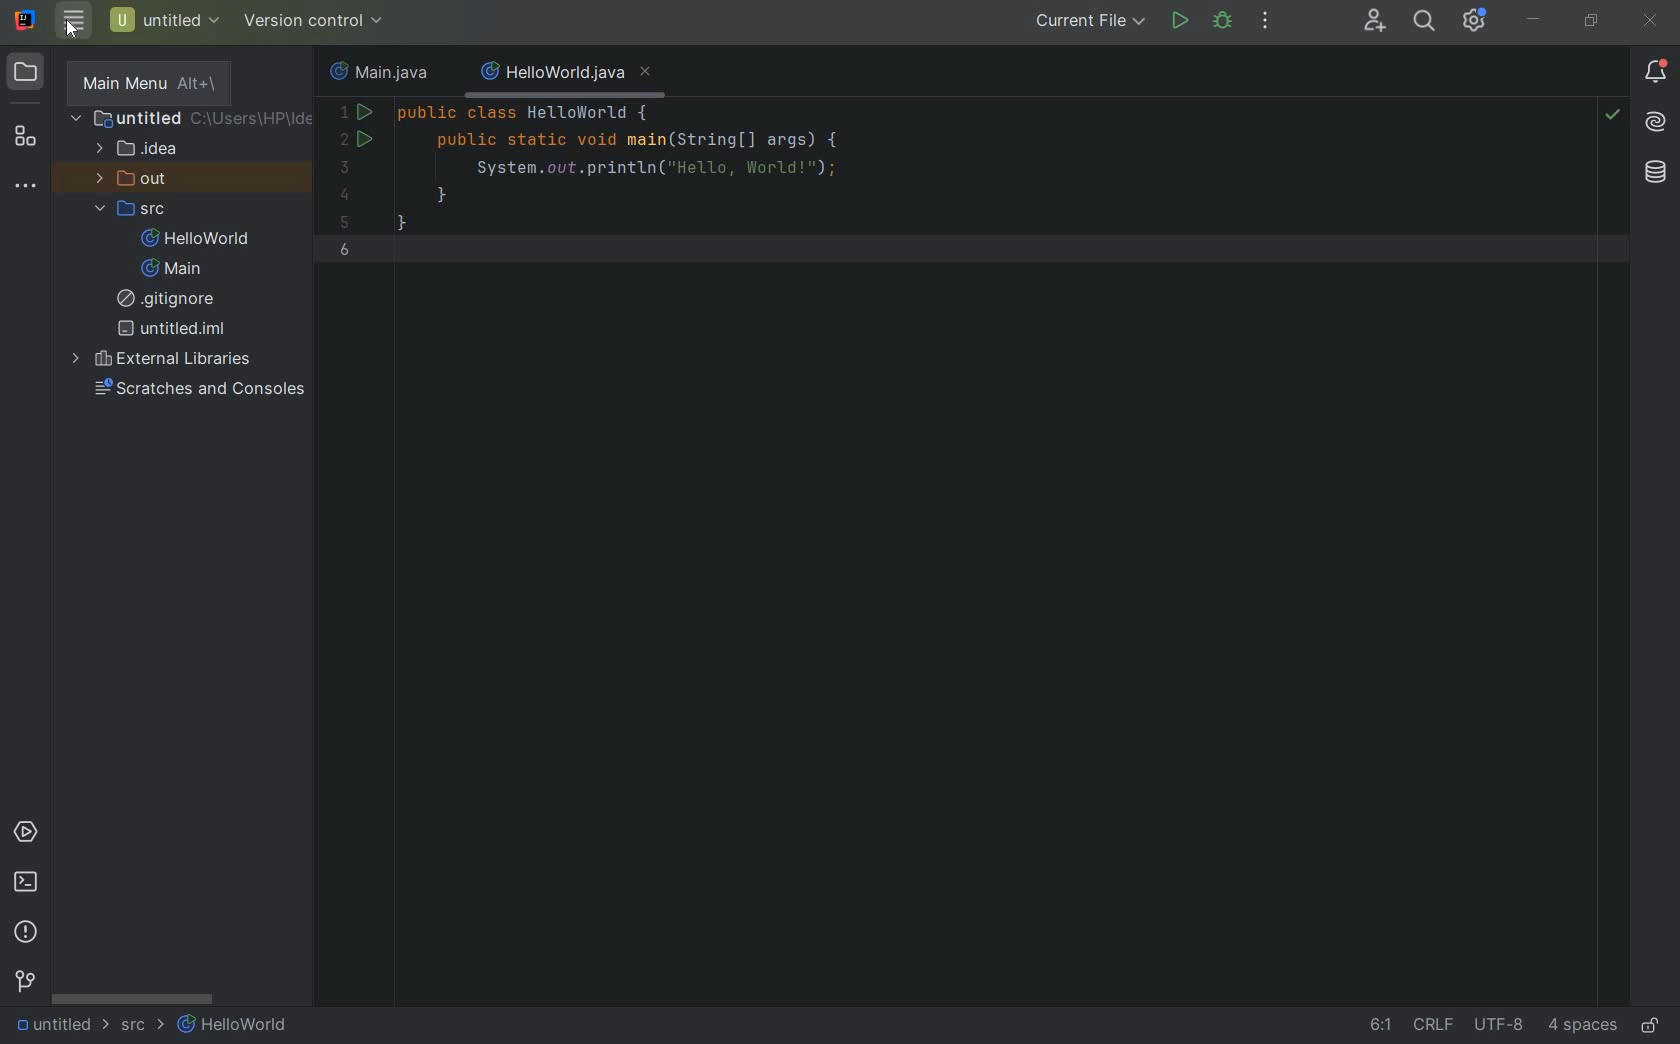  I want to click on SERVICES, so click(26, 834).